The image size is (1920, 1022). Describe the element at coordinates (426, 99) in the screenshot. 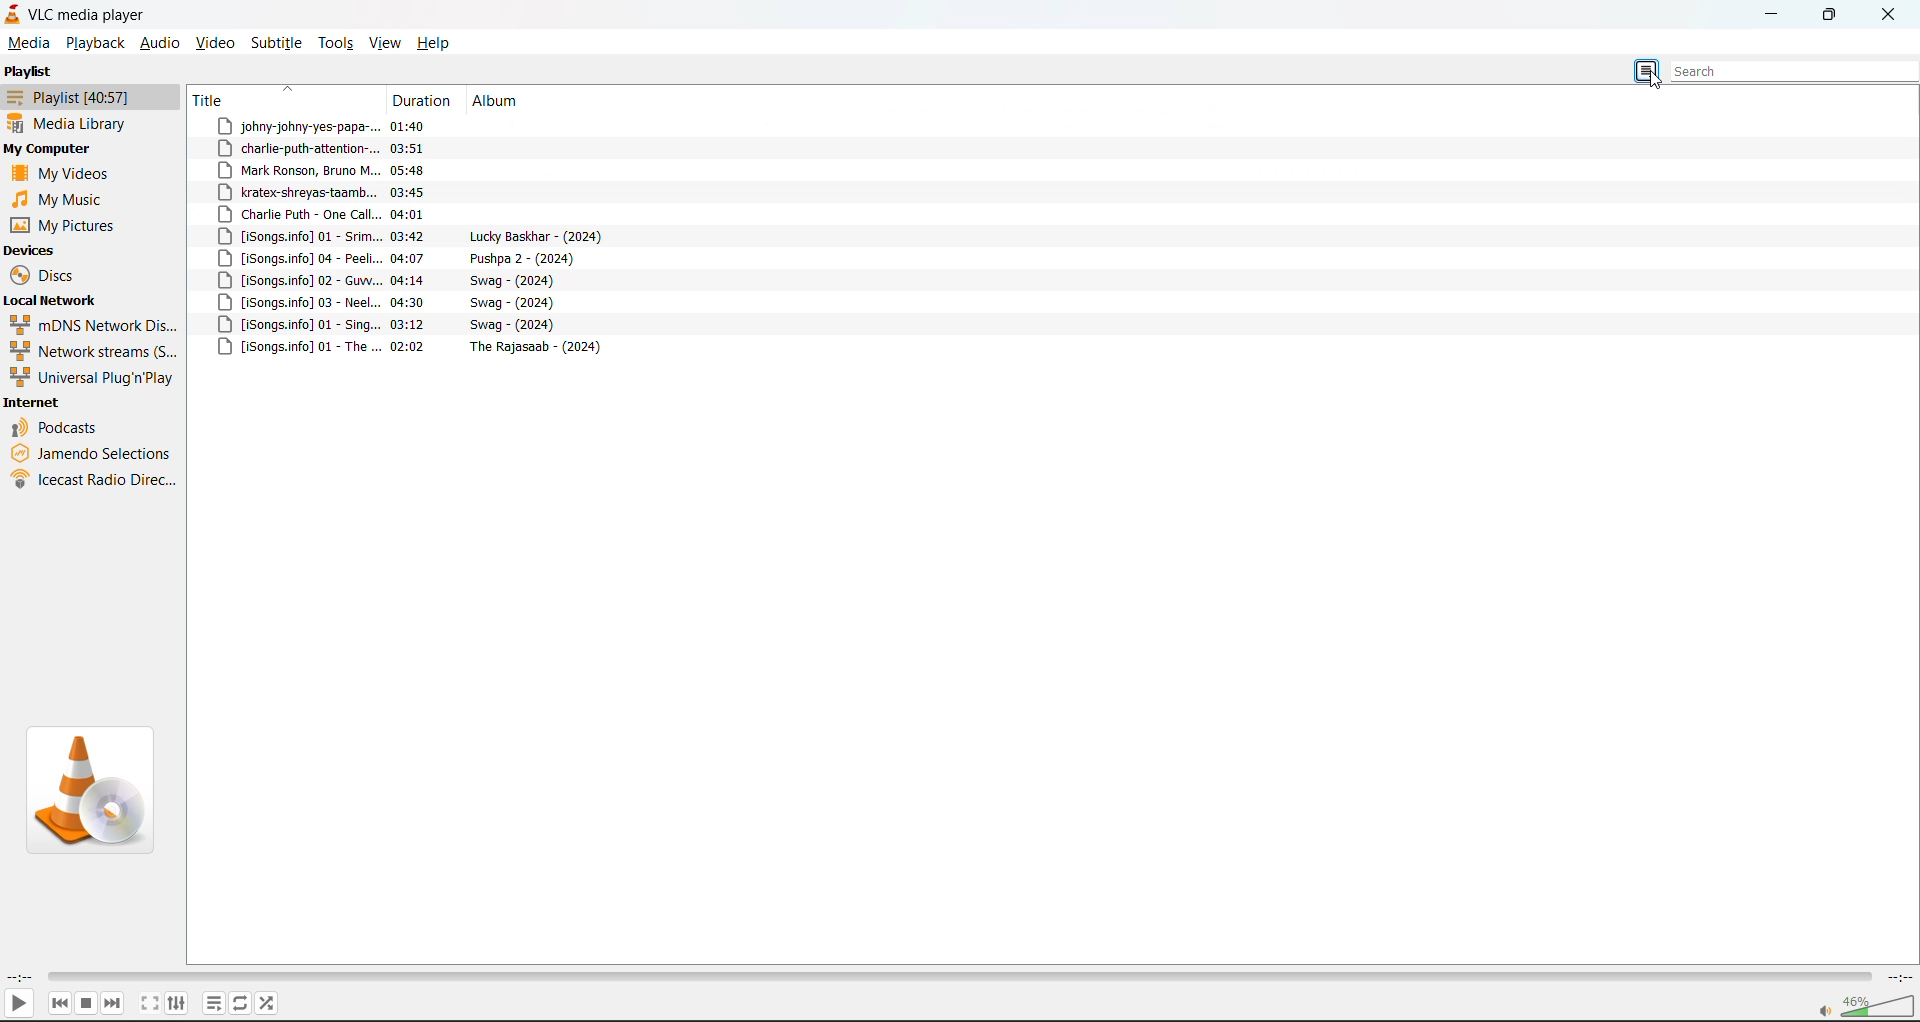

I see `duration` at that location.